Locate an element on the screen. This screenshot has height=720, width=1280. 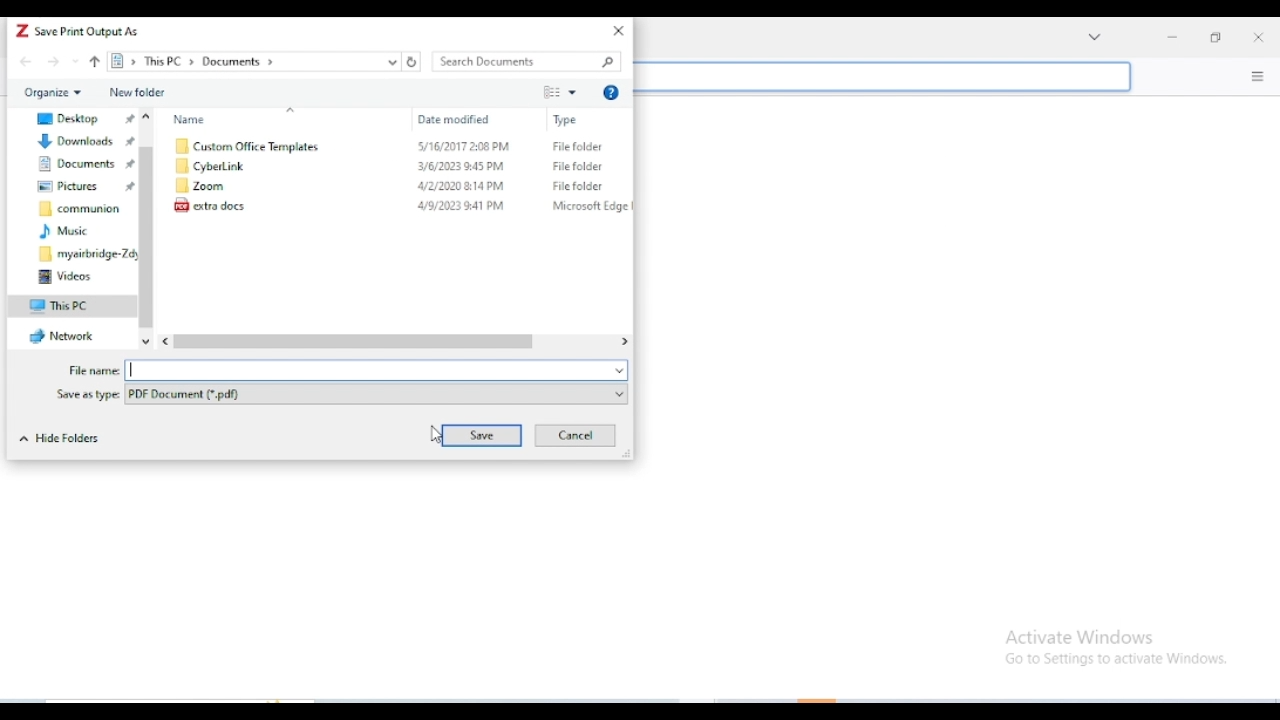
change your view is located at coordinates (561, 92).